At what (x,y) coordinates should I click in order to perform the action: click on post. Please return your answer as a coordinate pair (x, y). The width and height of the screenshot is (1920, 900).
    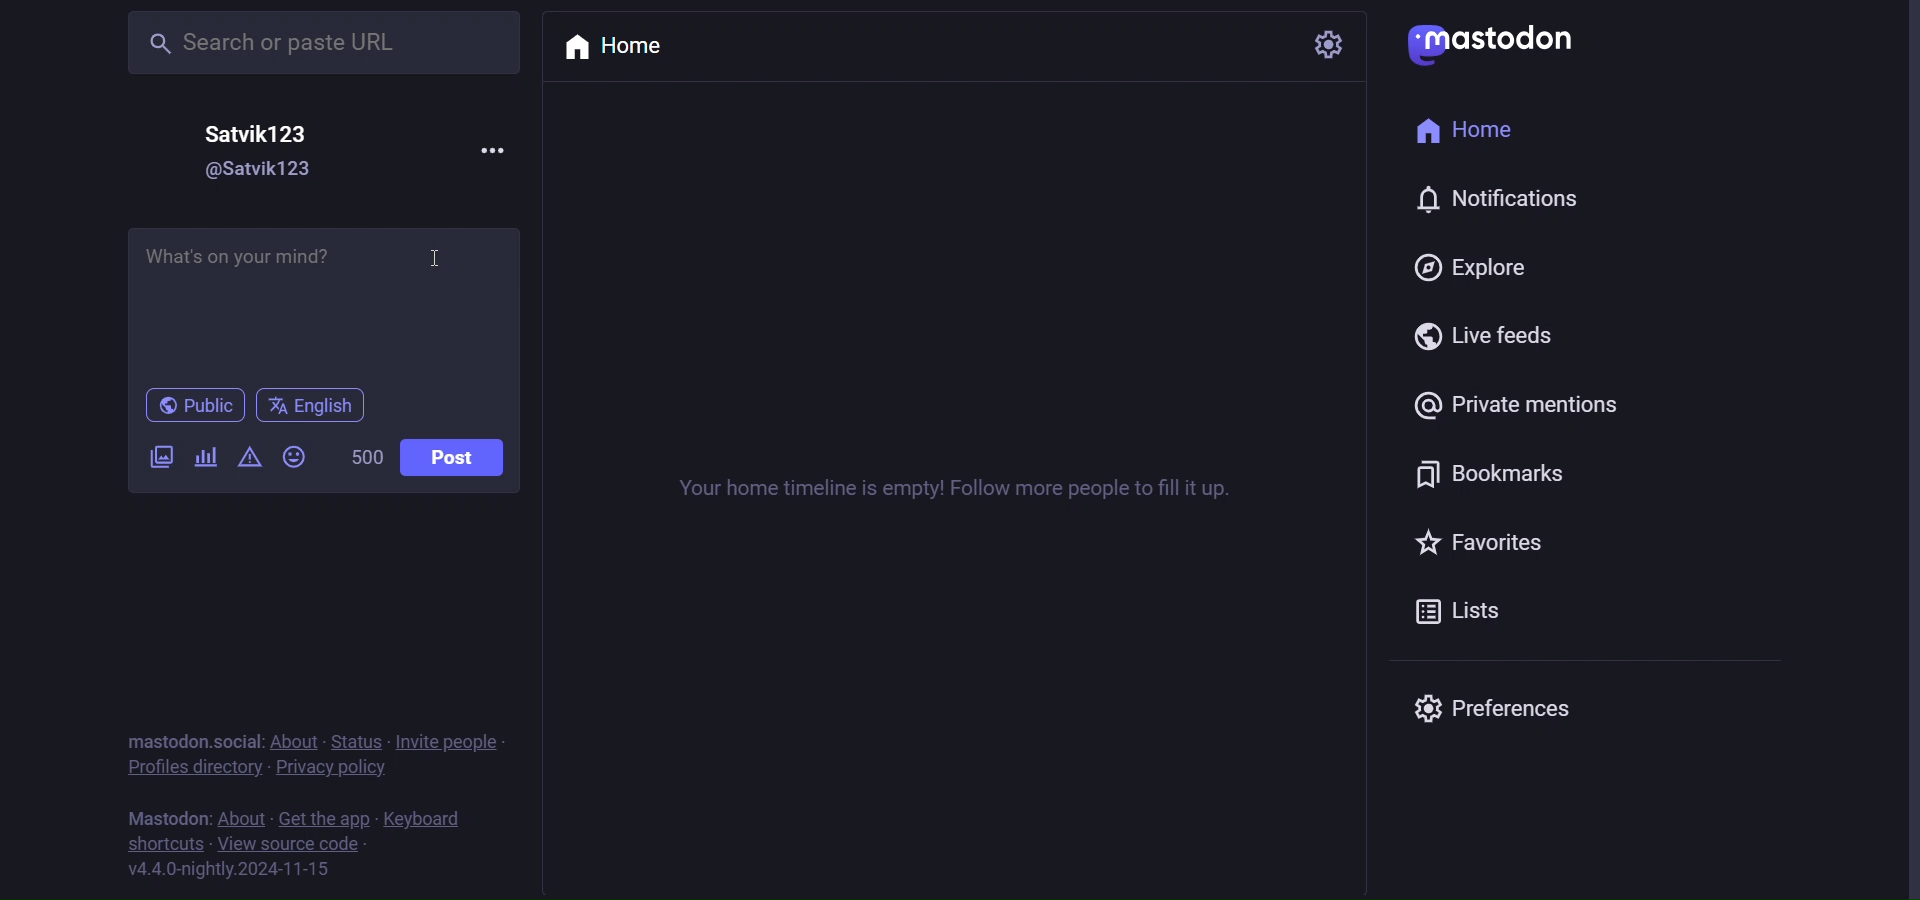
    Looking at the image, I should click on (452, 461).